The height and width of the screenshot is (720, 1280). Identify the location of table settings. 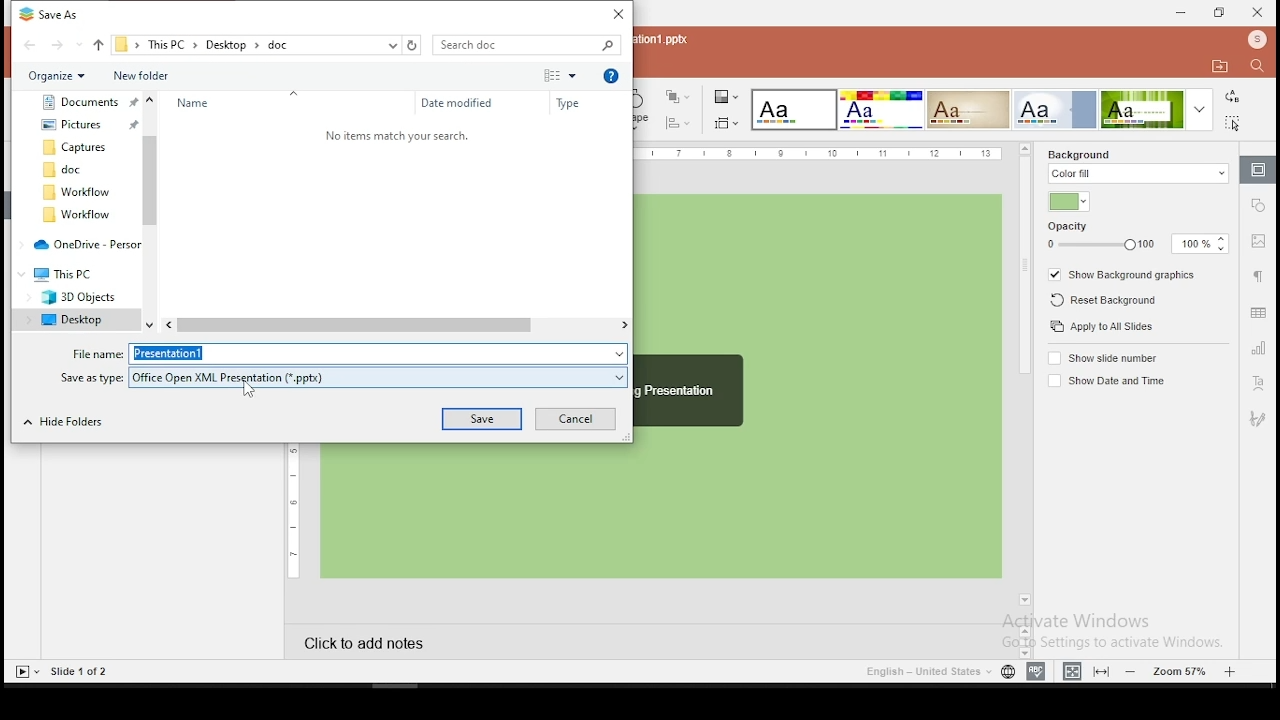
(1256, 312).